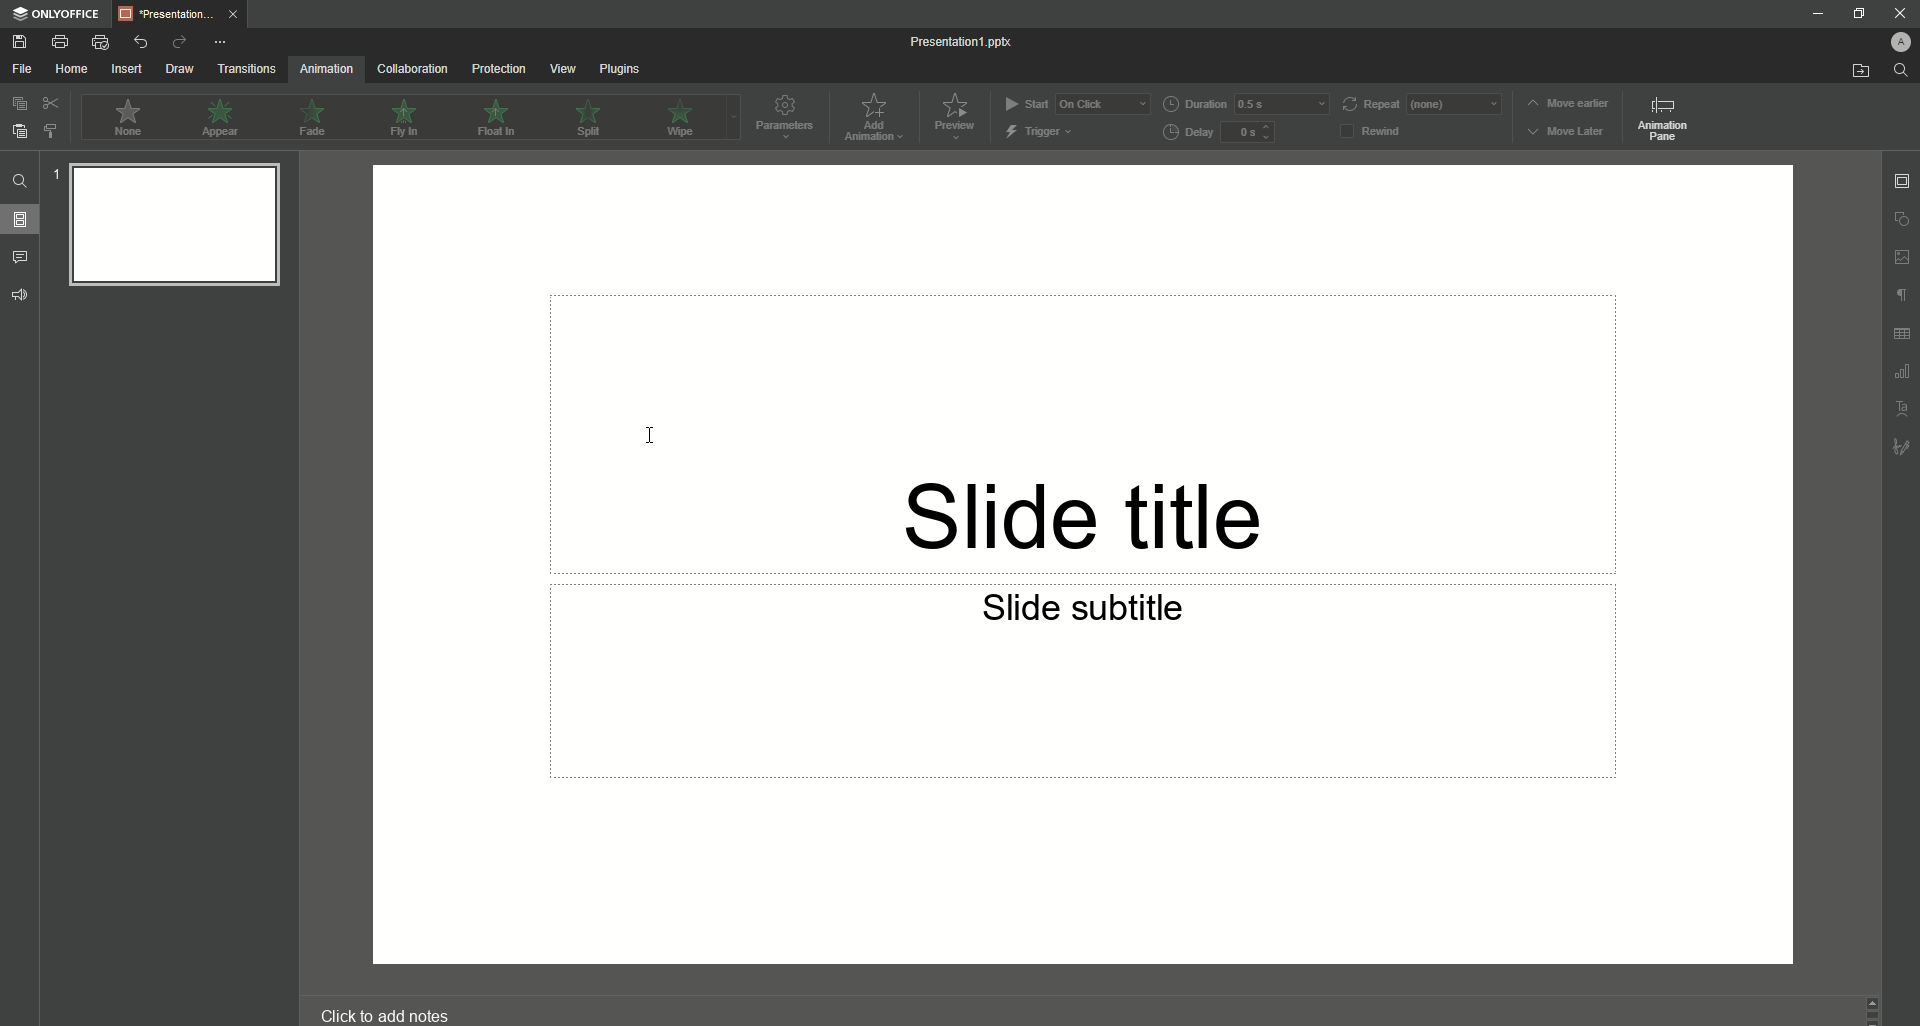 The image size is (1920, 1026). Describe the element at coordinates (243, 70) in the screenshot. I see `Transitions` at that location.